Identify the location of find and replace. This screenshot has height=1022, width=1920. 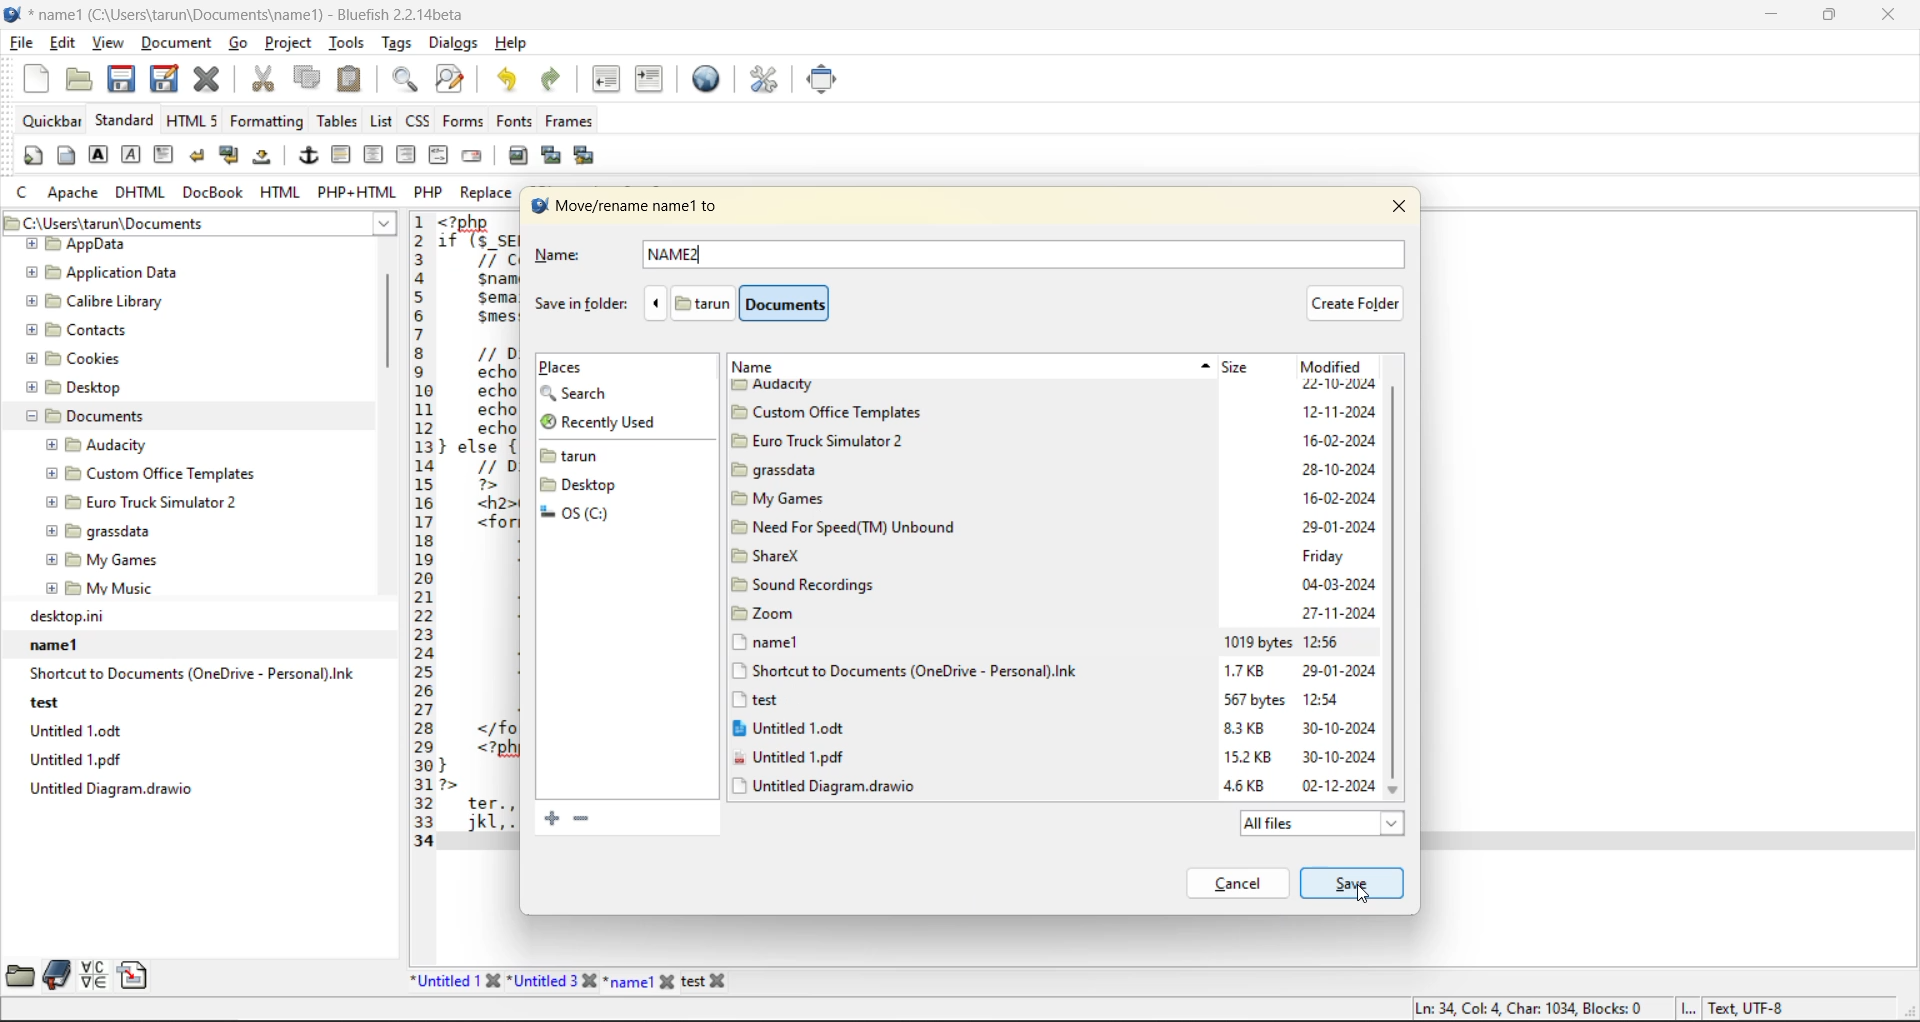
(457, 79).